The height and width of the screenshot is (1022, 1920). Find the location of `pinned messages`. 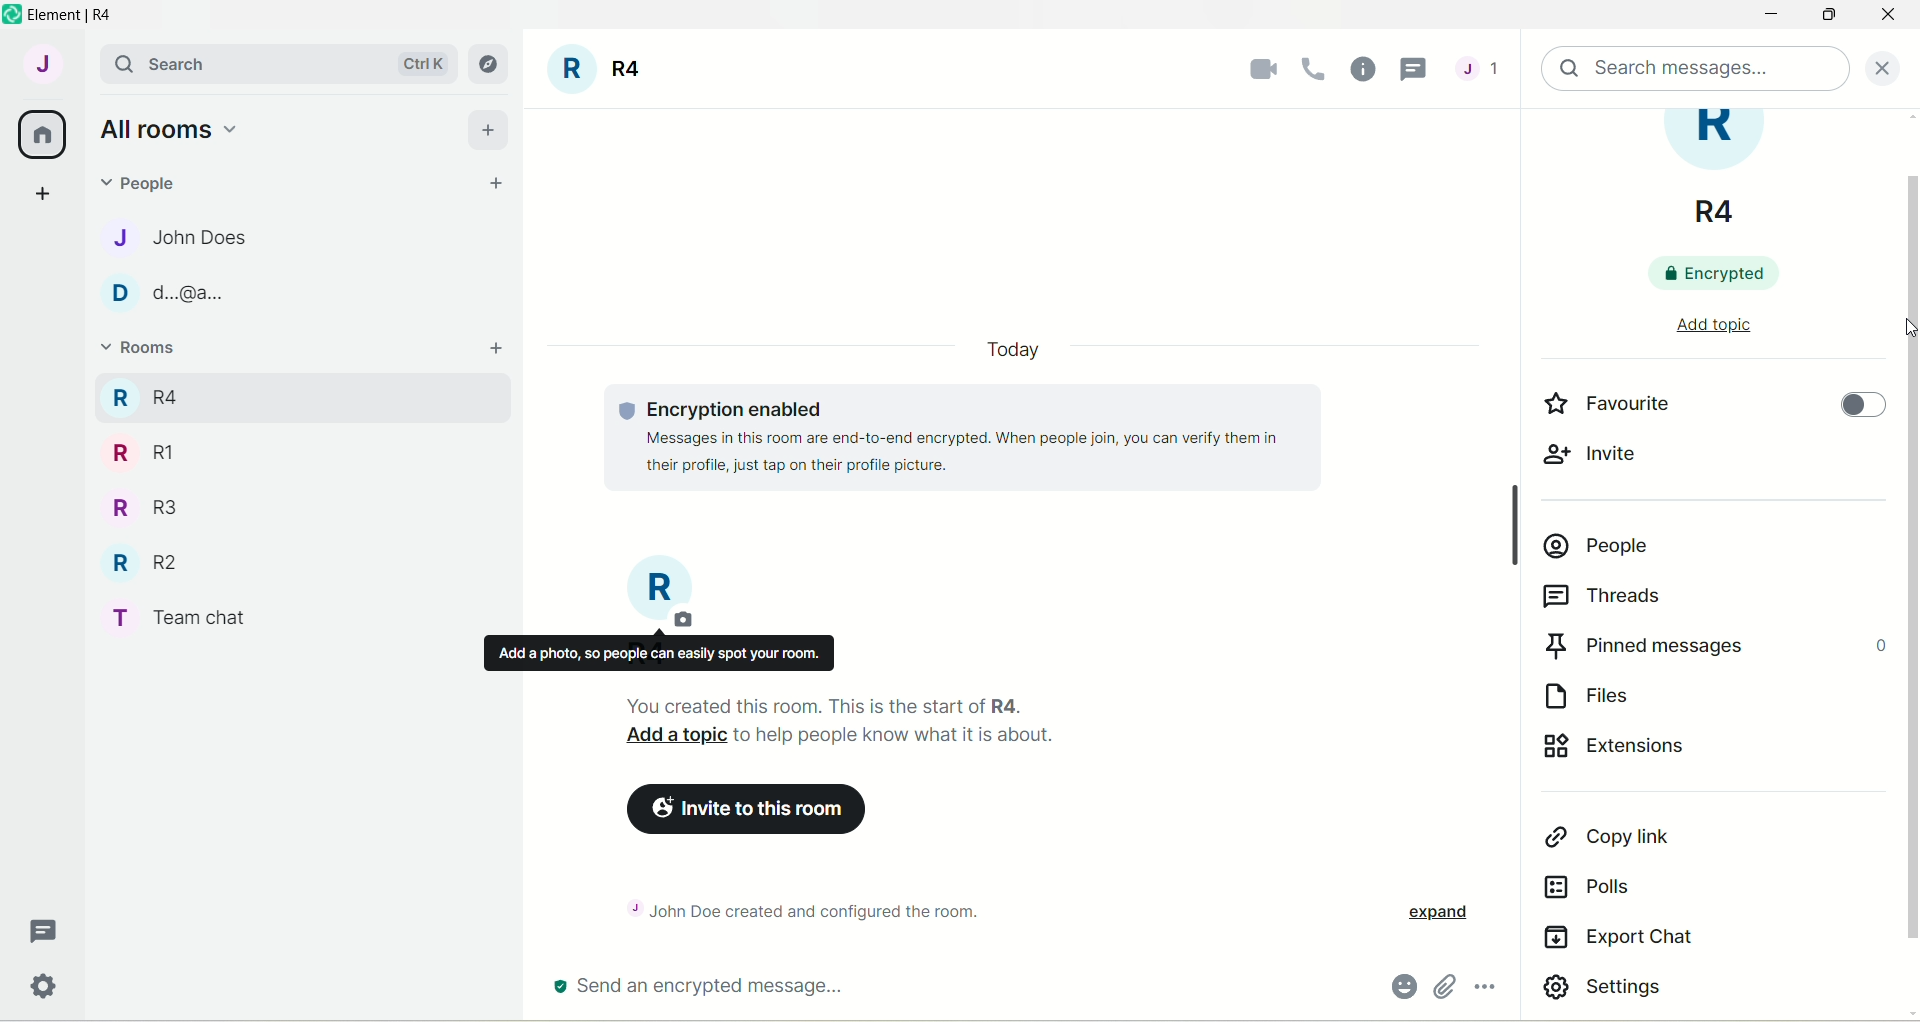

pinned messages is located at coordinates (1714, 643).